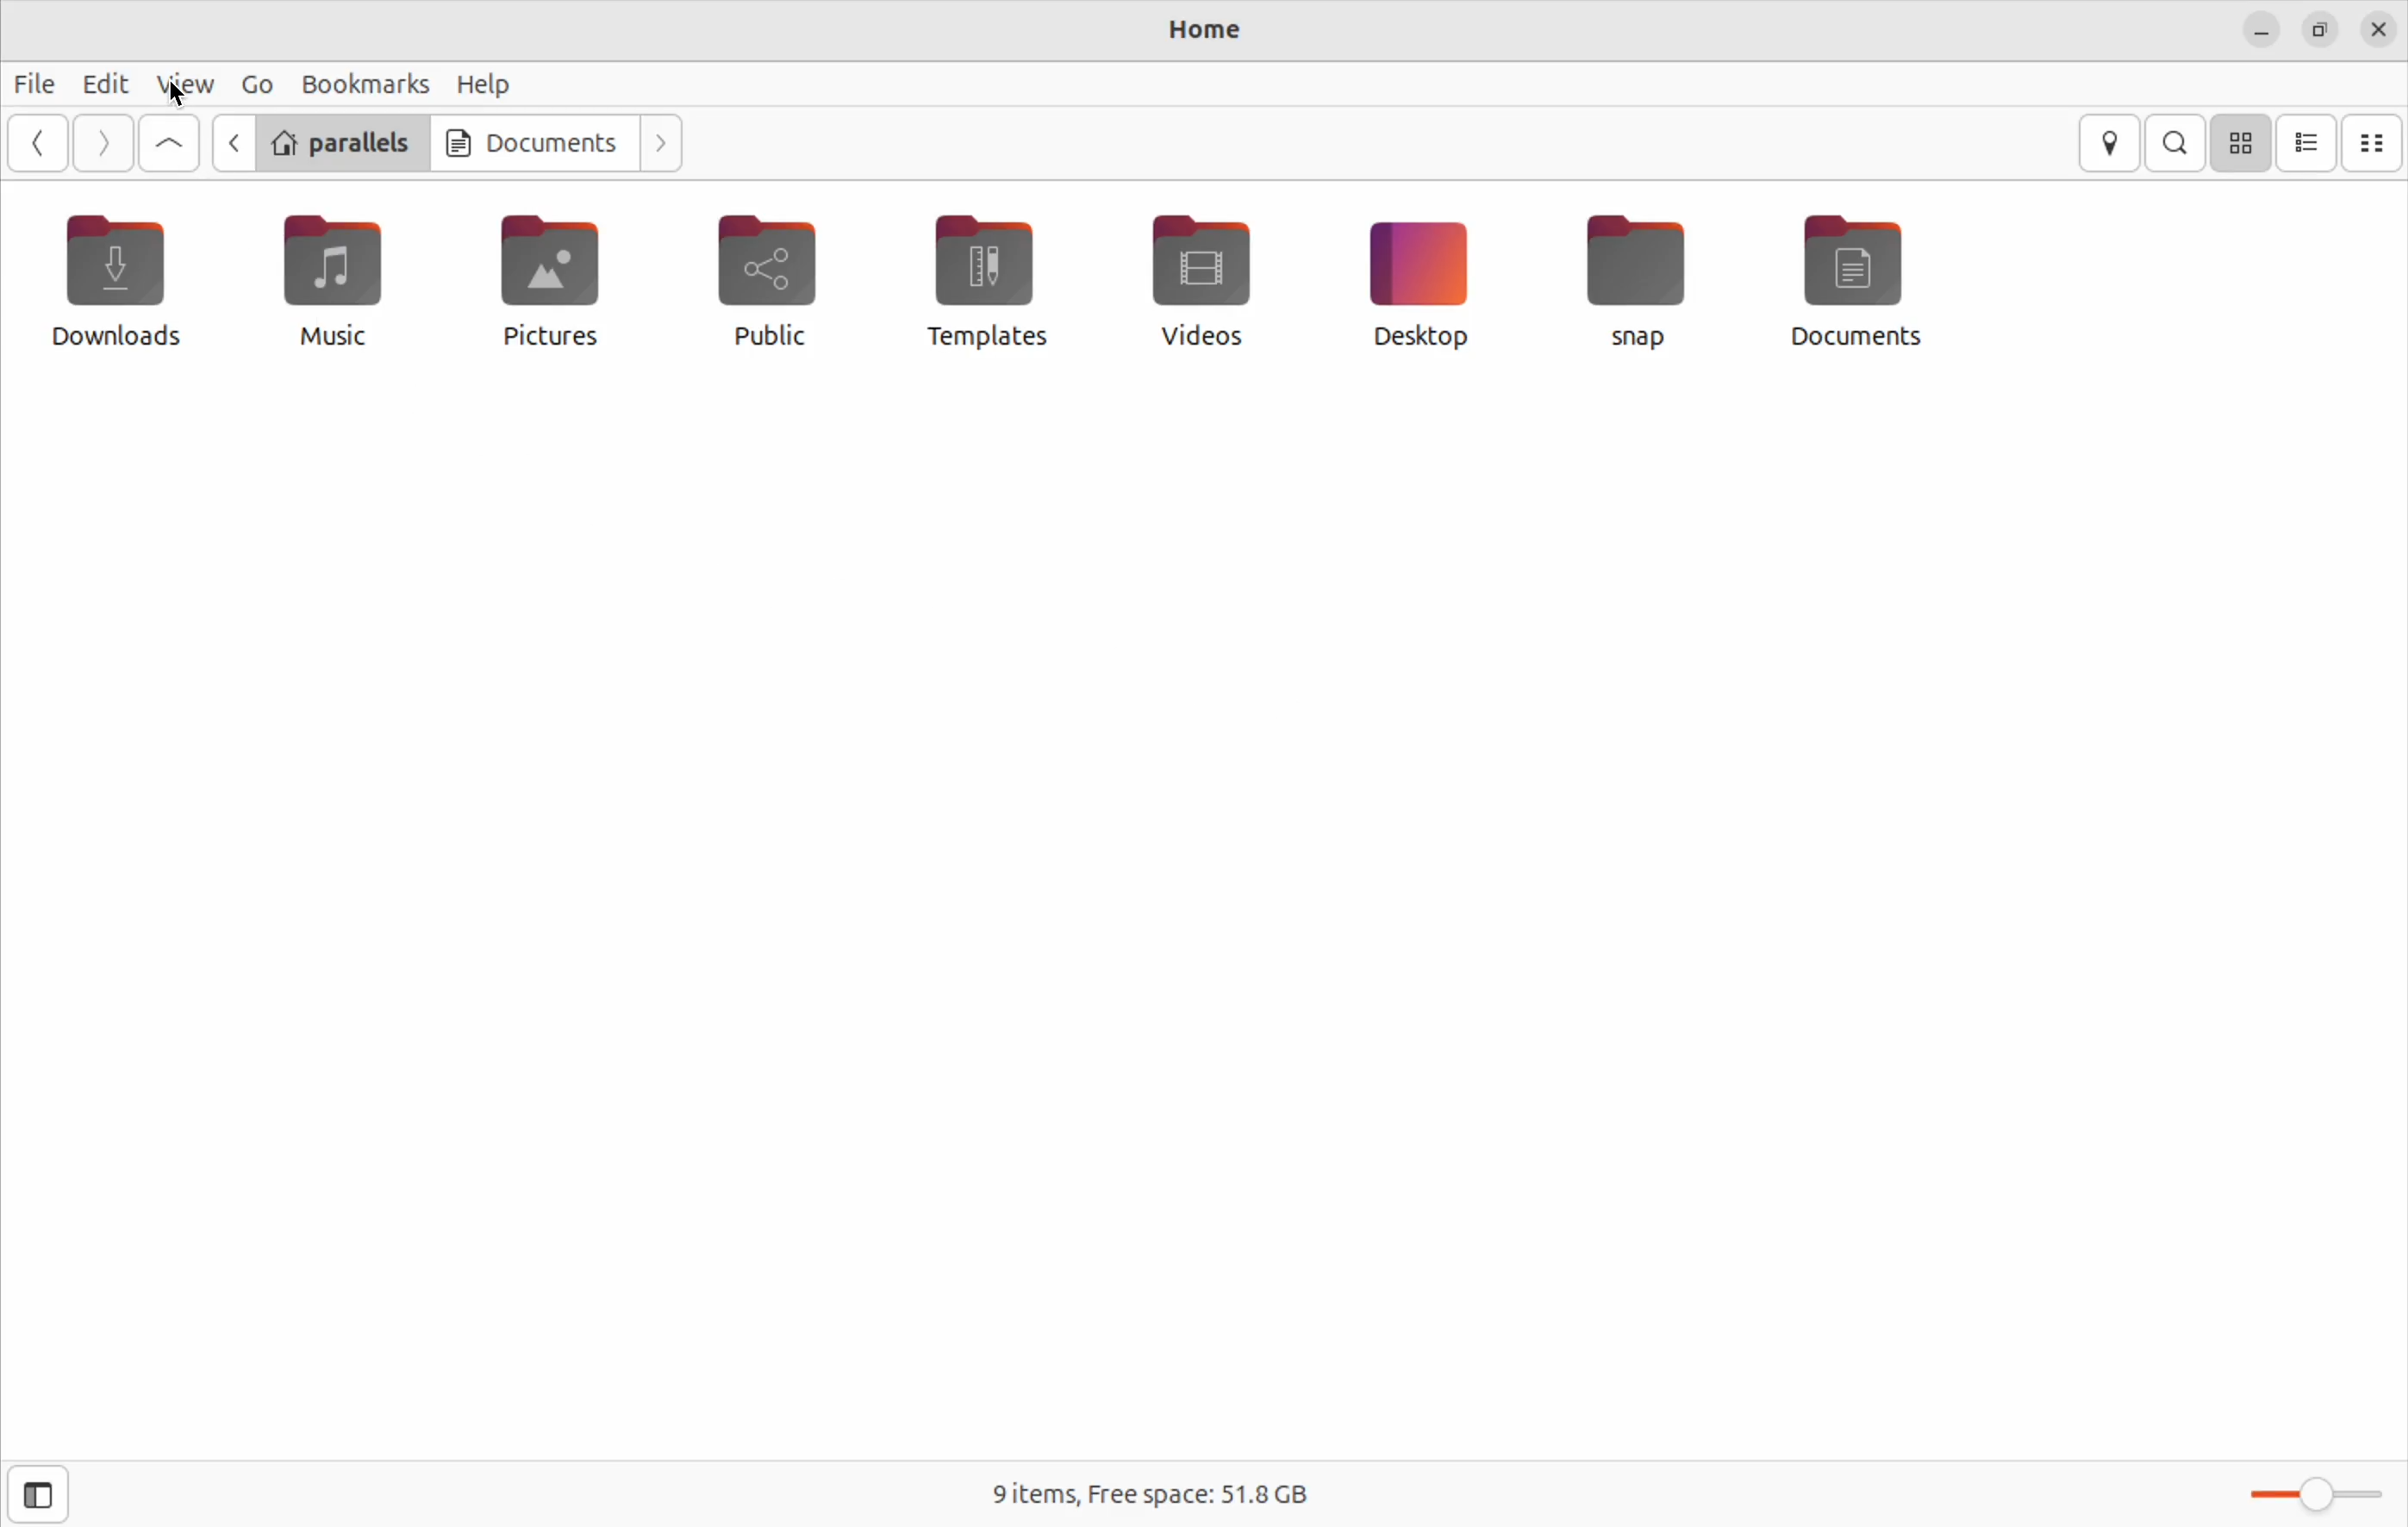 This screenshot has height=1527, width=2408. Describe the element at coordinates (658, 139) in the screenshot. I see `Go next` at that location.